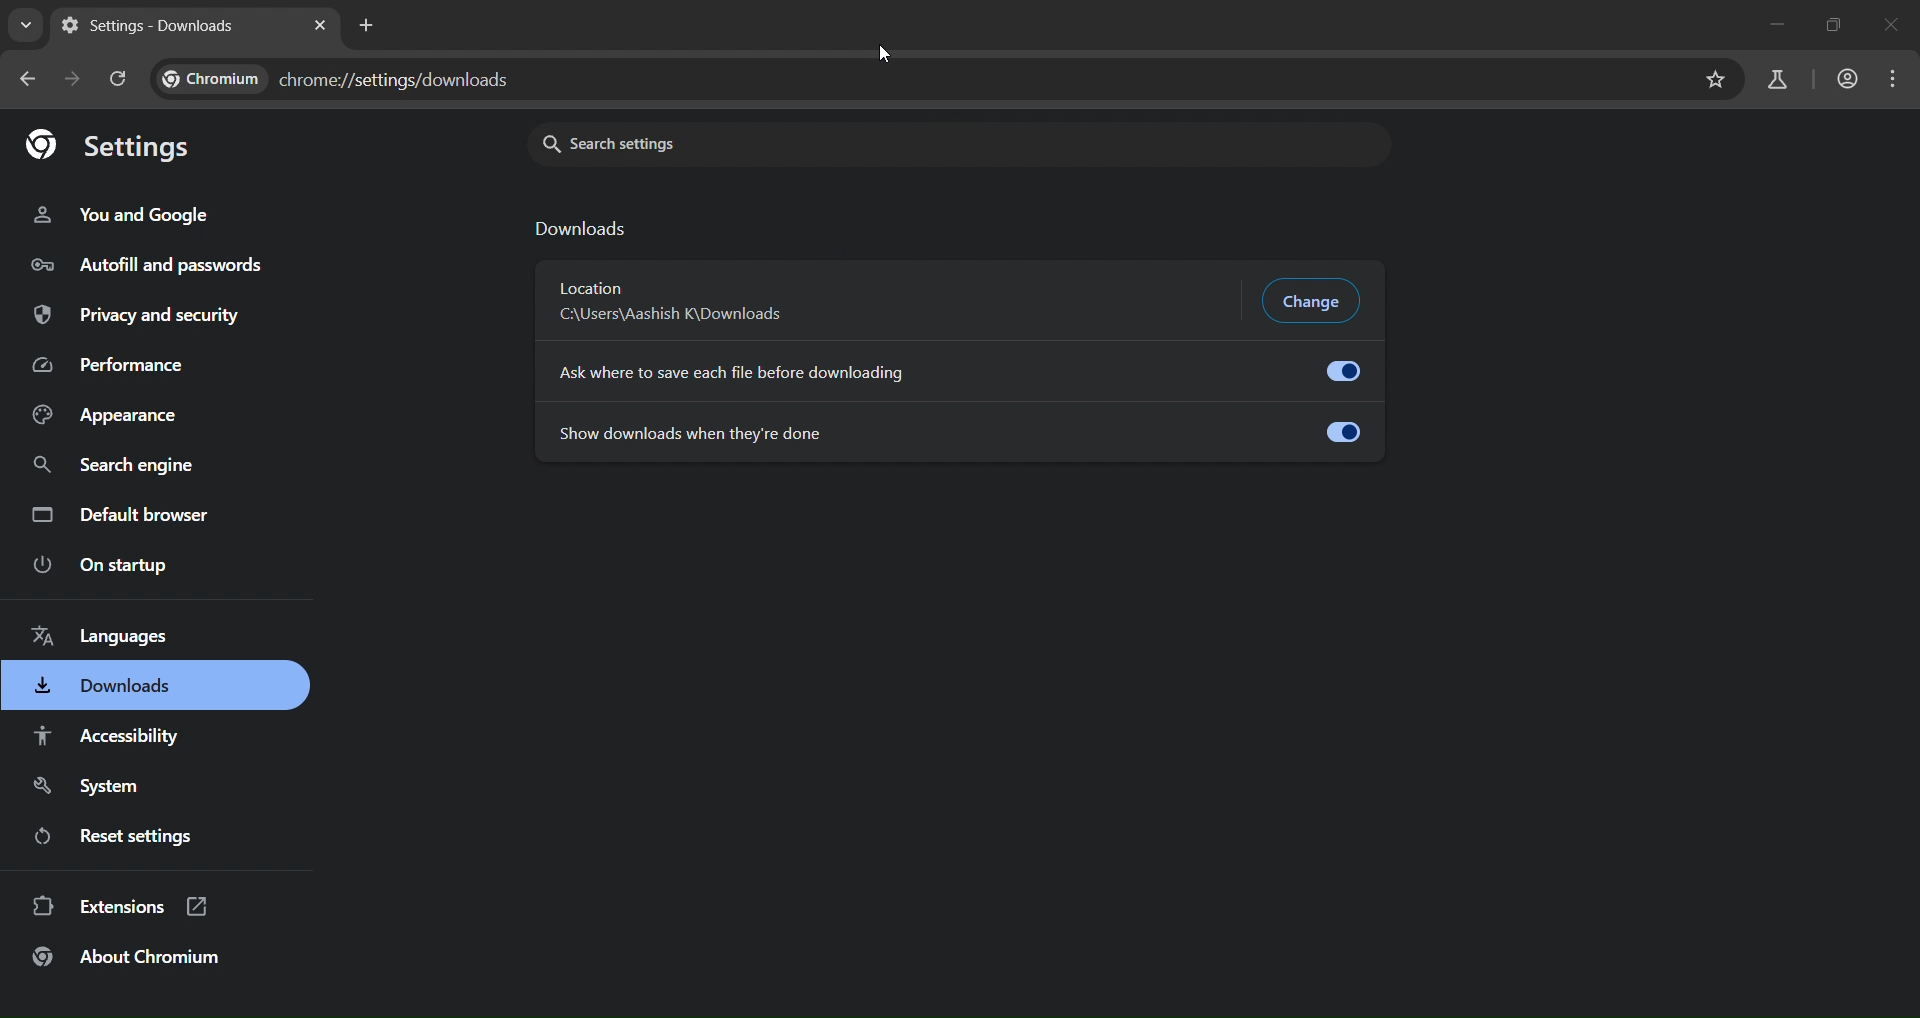 The height and width of the screenshot is (1018, 1920). I want to click on bookmark page, so click(1716, 79).